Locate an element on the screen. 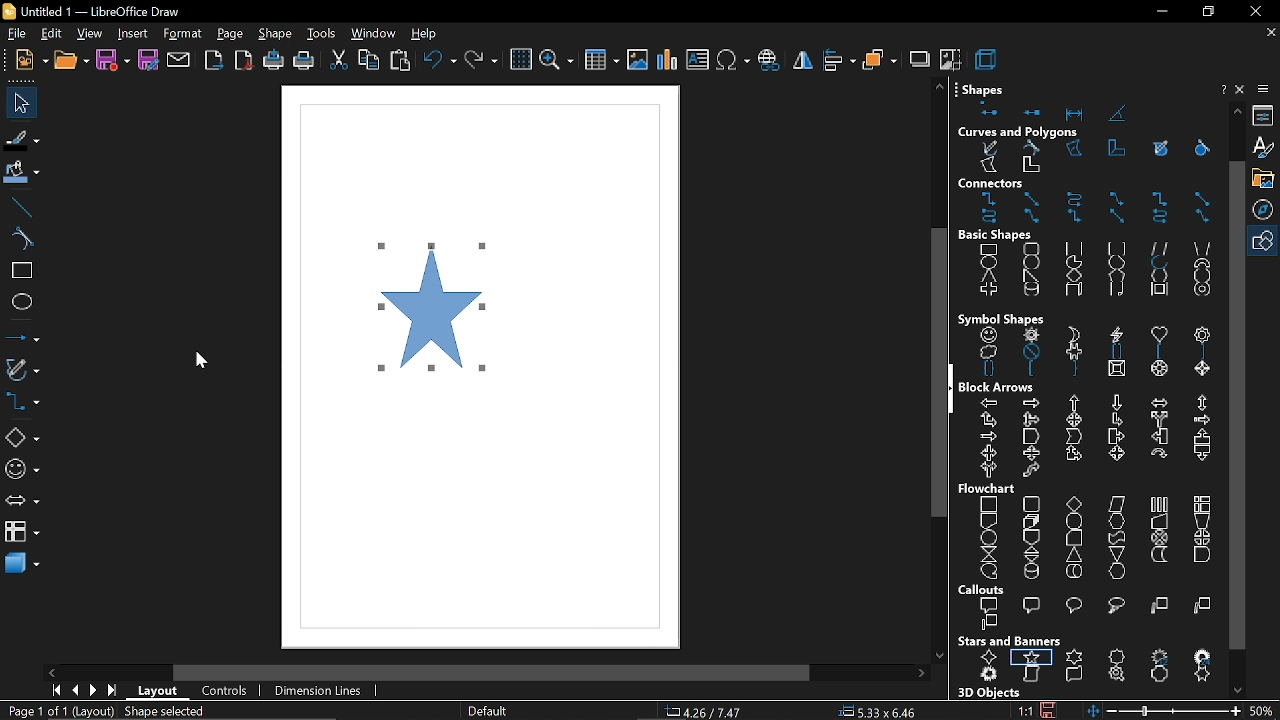 This screenshot has width=1280, height=720. insert text is located at coordinates (699, 60).